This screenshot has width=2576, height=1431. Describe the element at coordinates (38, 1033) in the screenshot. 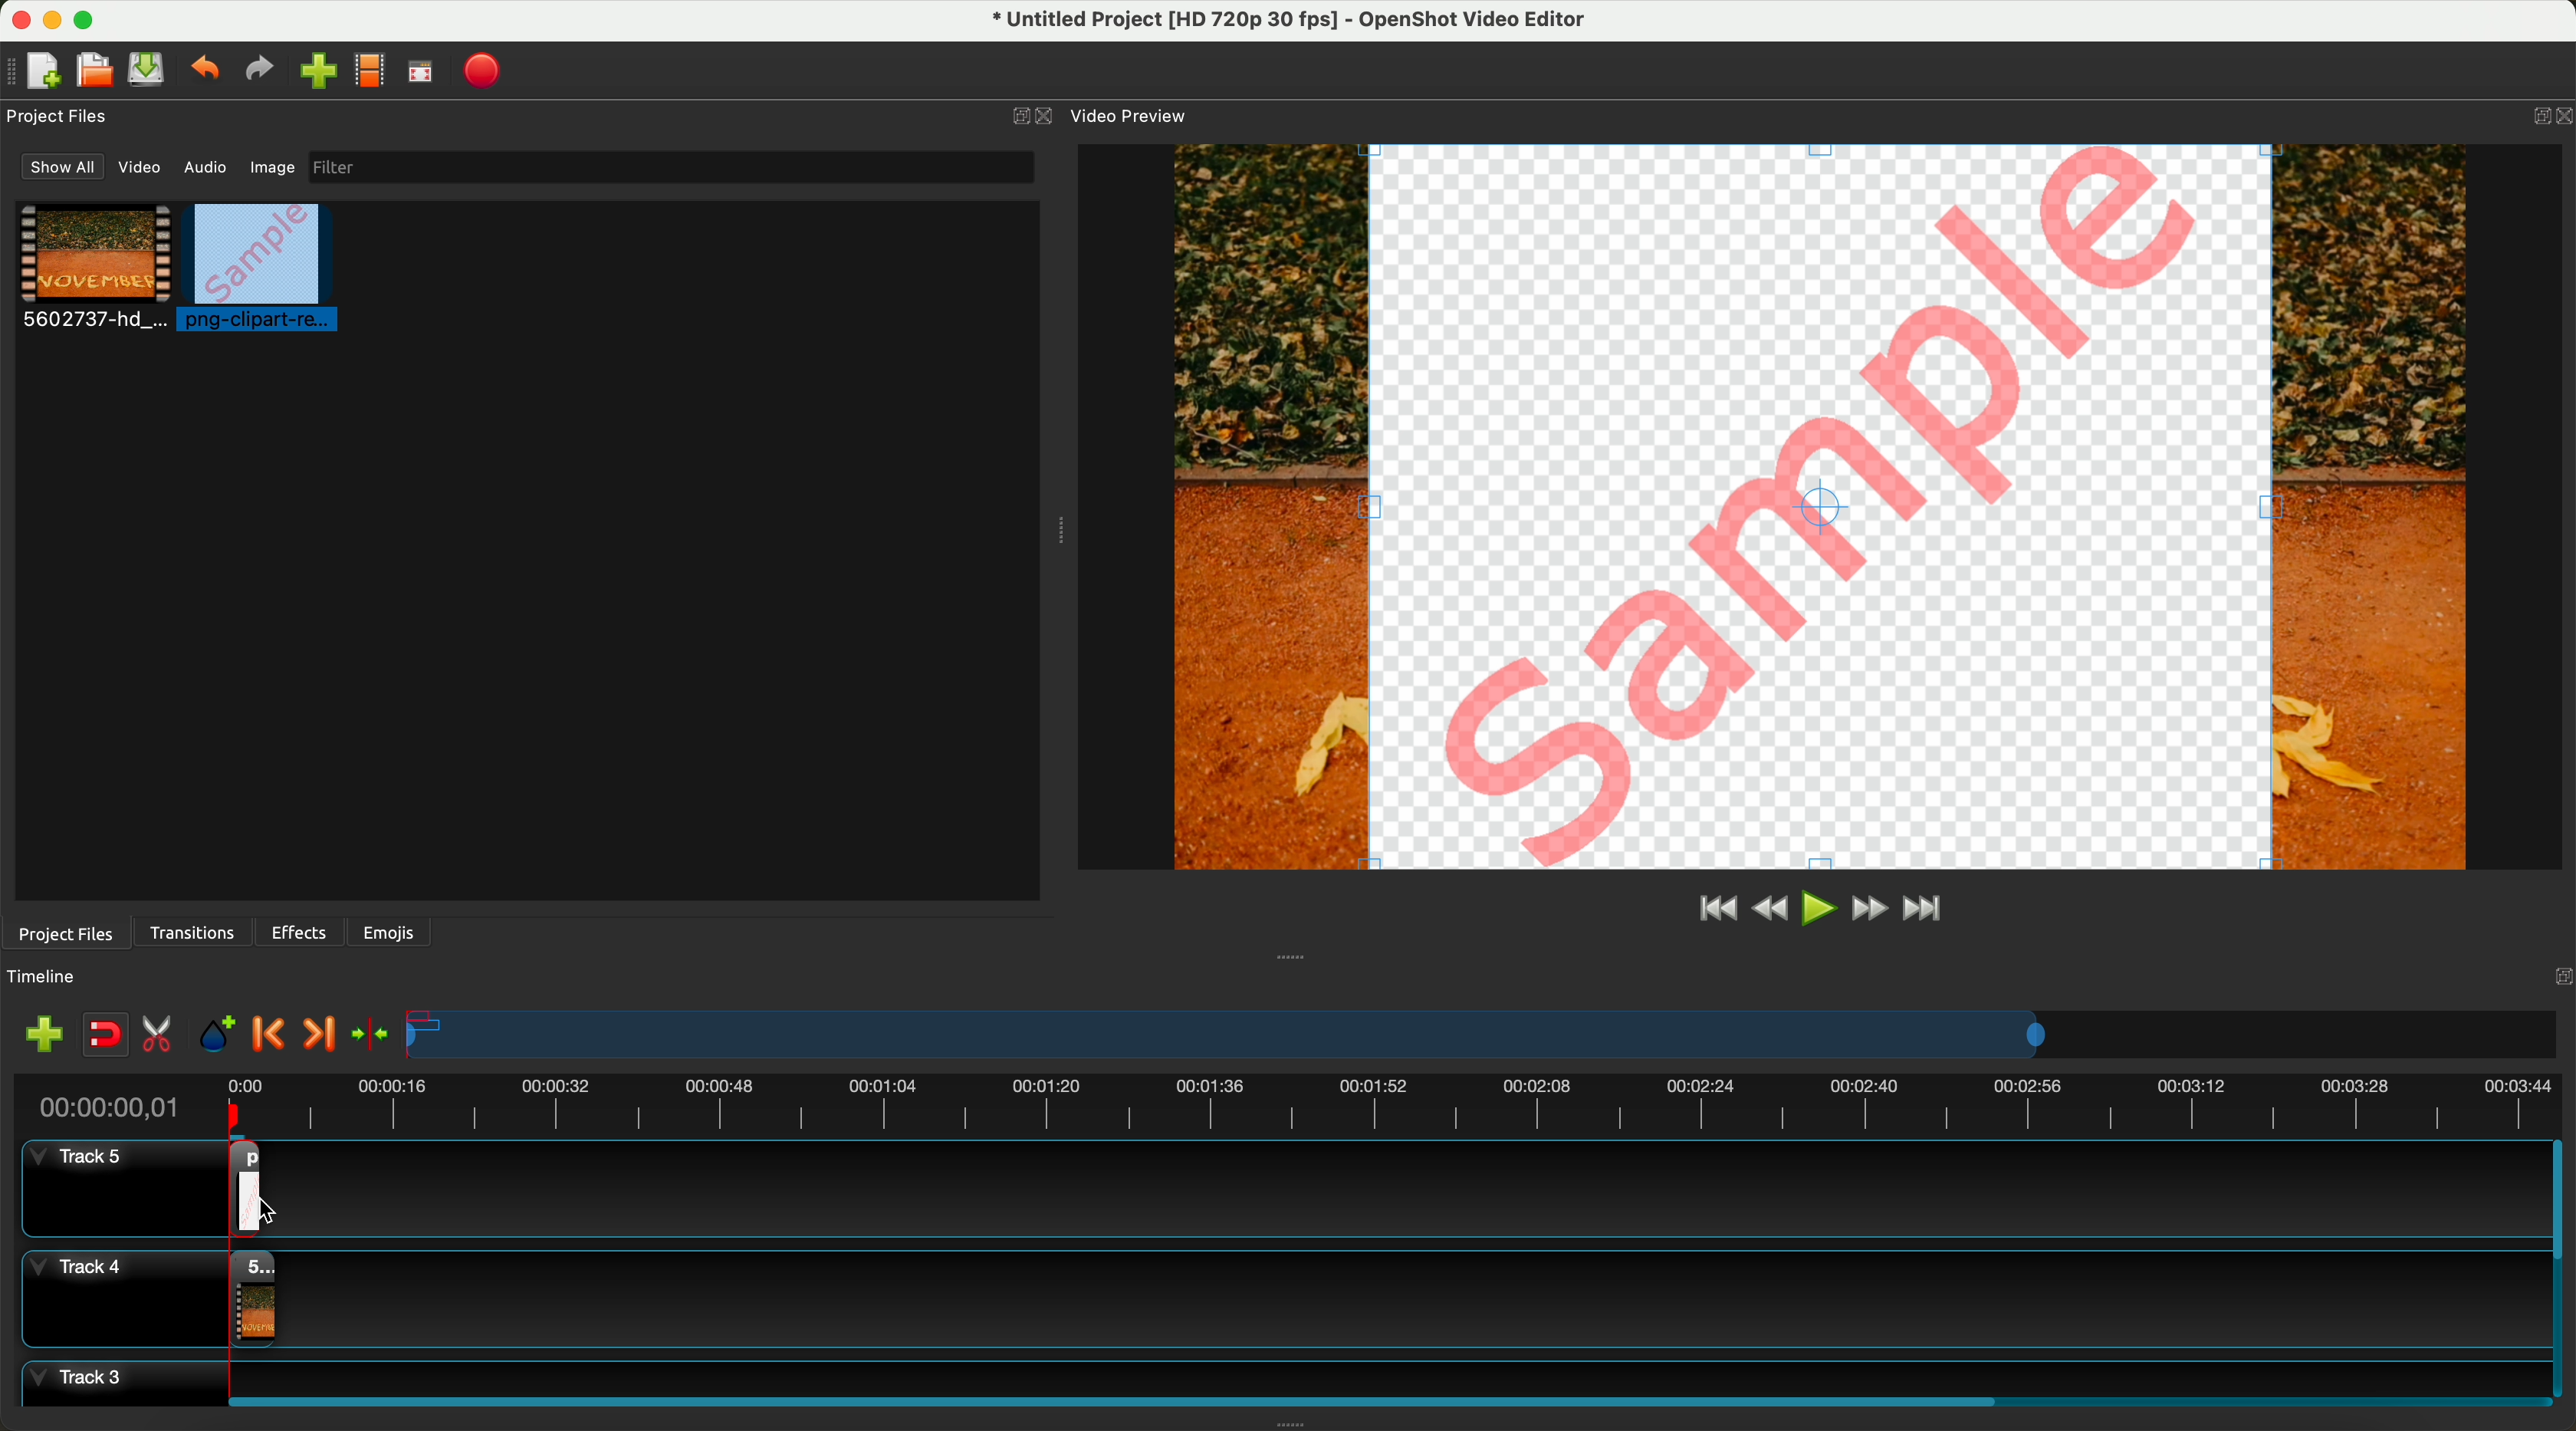

I see `import files` at that location.